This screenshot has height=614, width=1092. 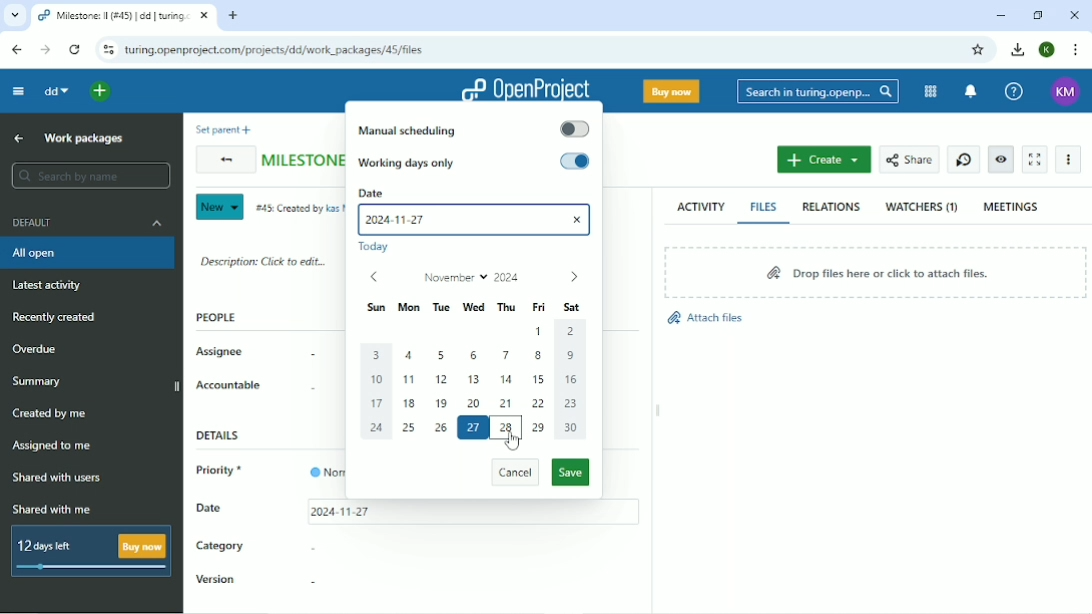 I want to click on cursor, so click(x=513, y=441).